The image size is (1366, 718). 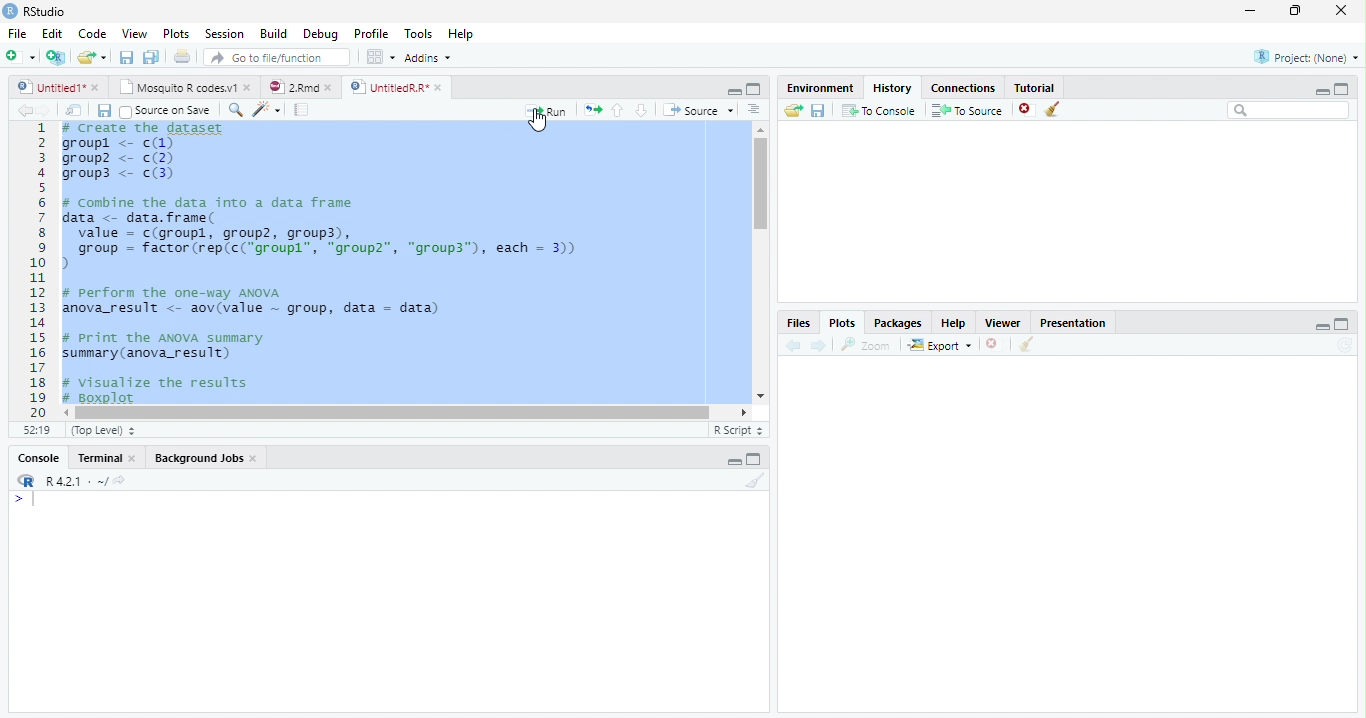 What do you see at coordinates (734, 463) in the screenshot?
I see `Minimize` at bounding box center [734, 463].